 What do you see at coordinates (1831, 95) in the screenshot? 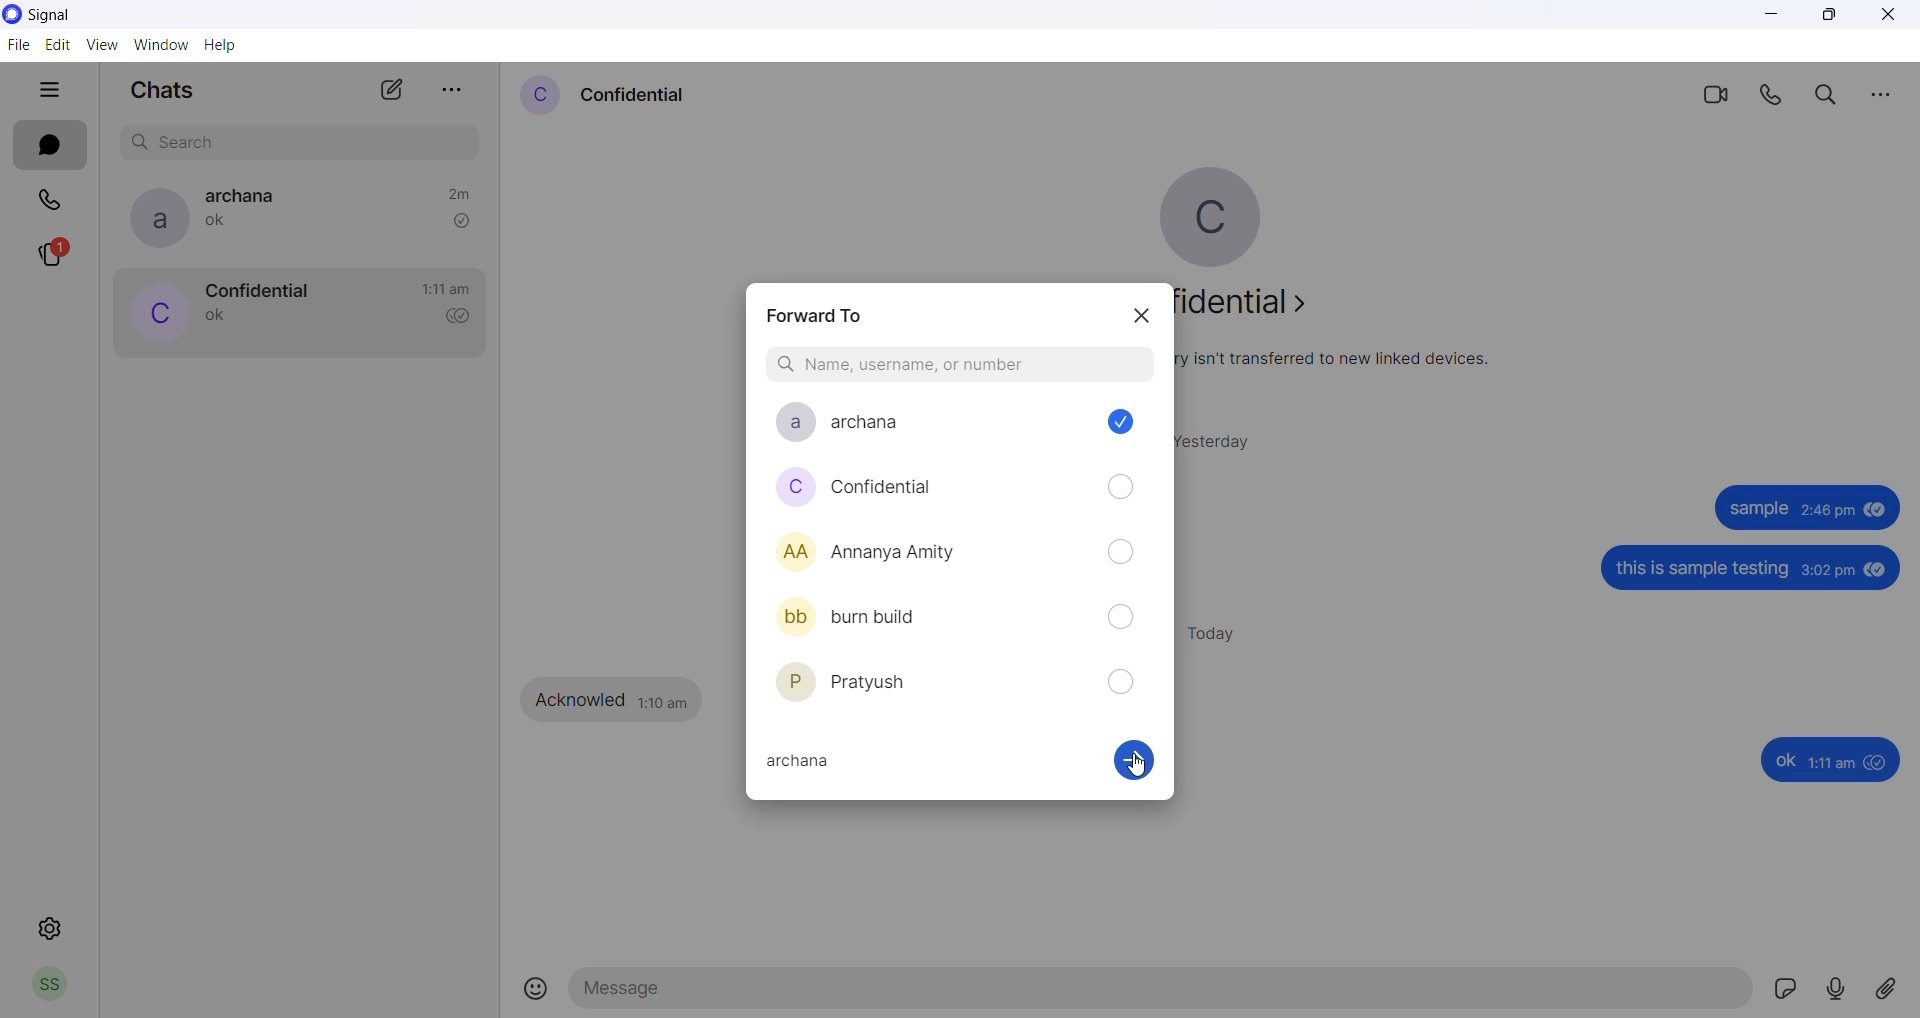
I see `search in chats` at bounding box center [1831, 95].